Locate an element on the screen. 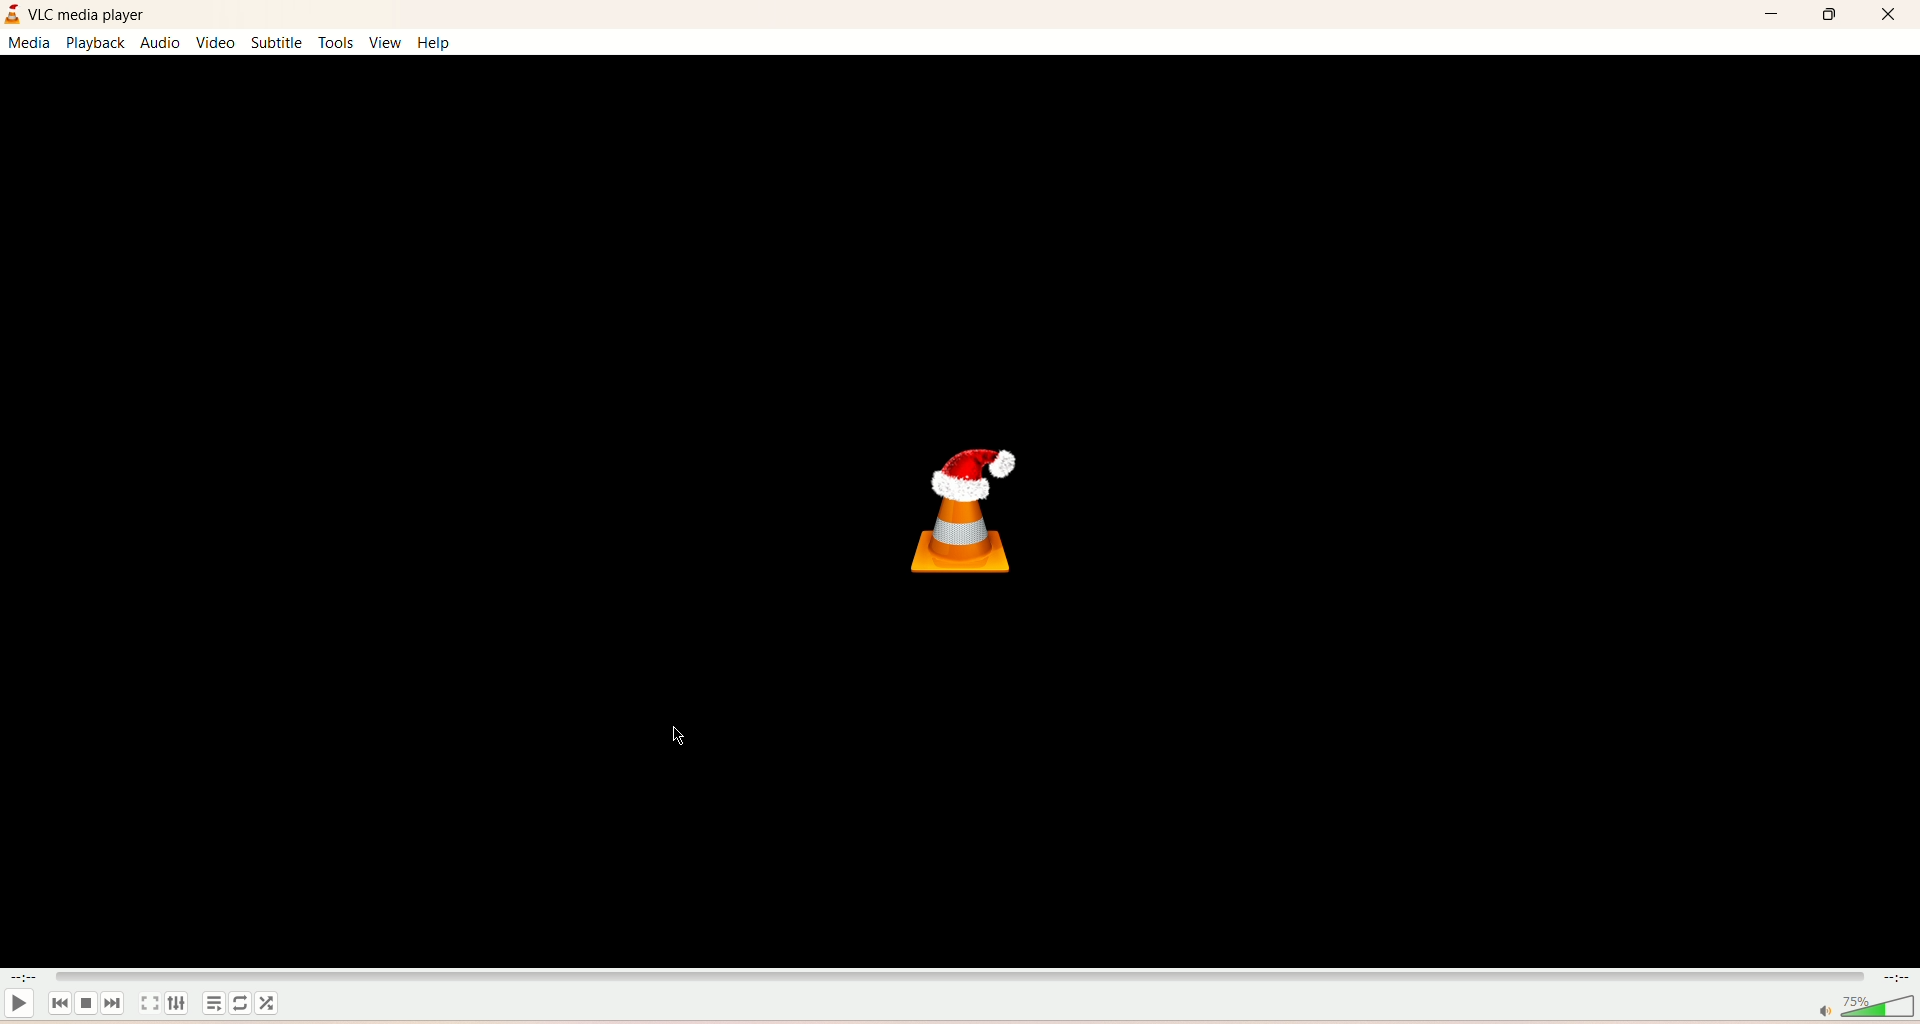 The width and height of the screenshot is (1920, 1024). progress bar is located at coordinates (957, 976).